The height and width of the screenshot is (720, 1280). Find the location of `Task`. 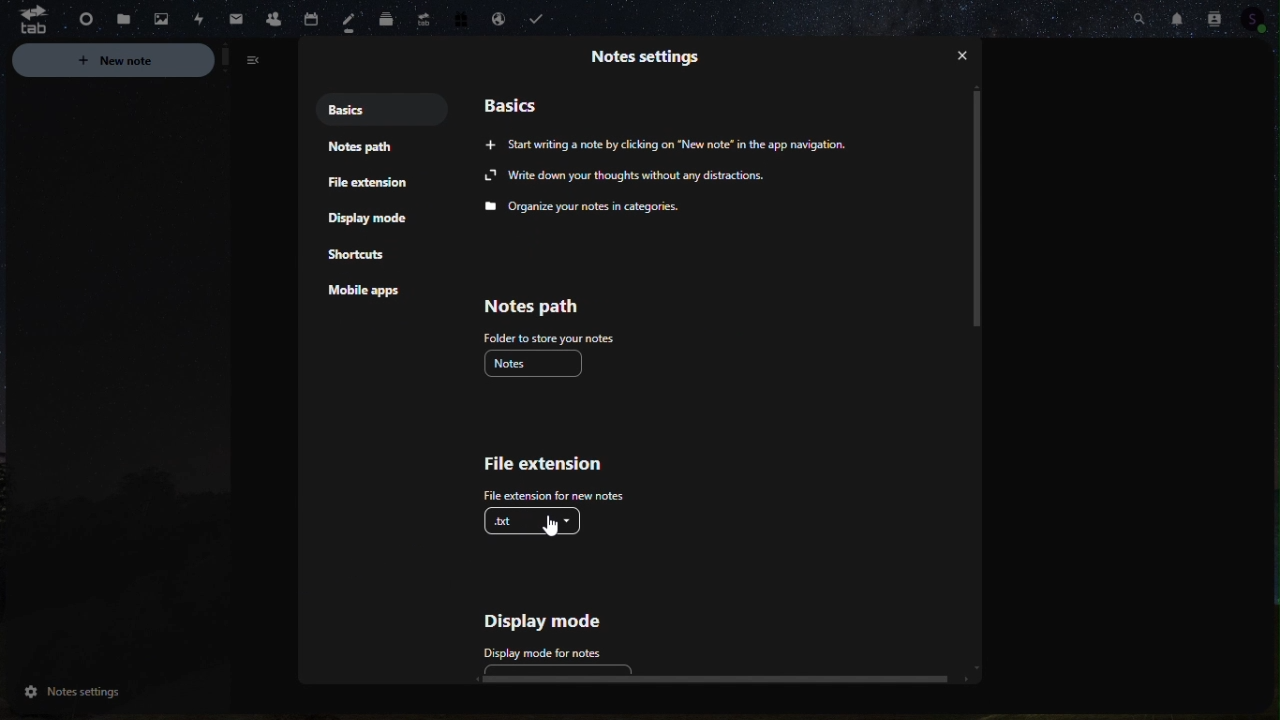

Task is located at coordinates (541, 19).